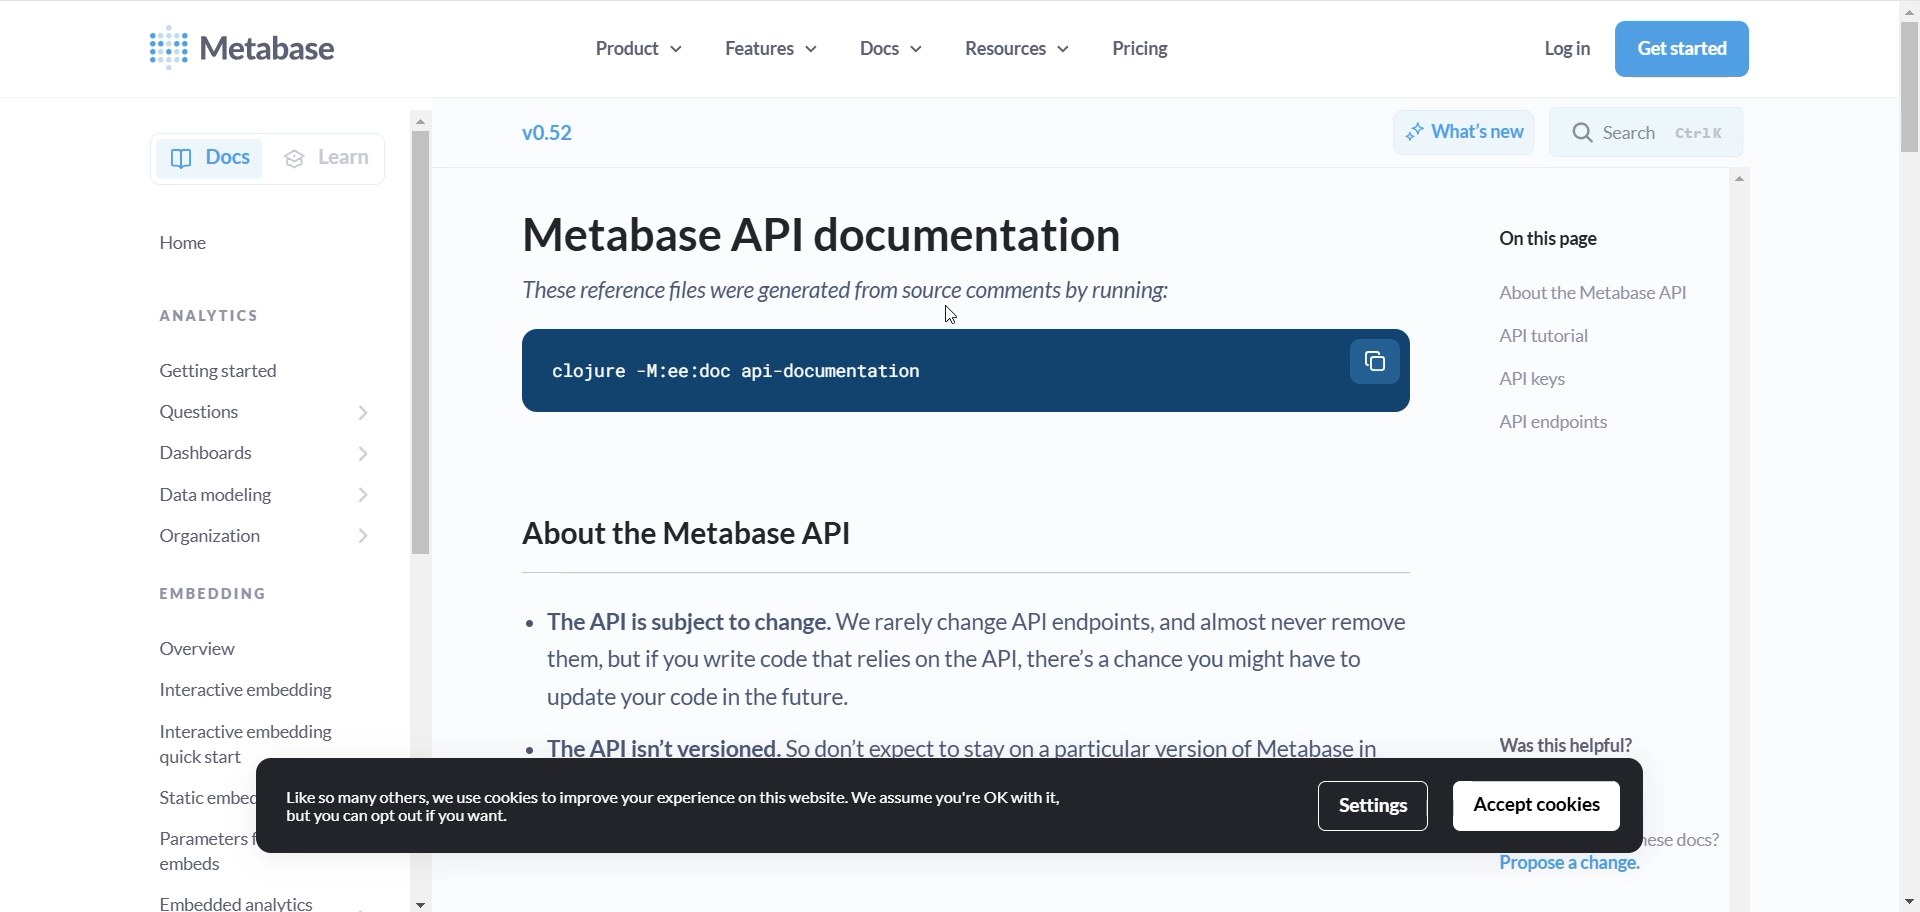 This screenshot has height=912, width=1920. What do you see at coordinates (200, 646) in the screenshot?
I see `overview` at bounding box center [200, 646].